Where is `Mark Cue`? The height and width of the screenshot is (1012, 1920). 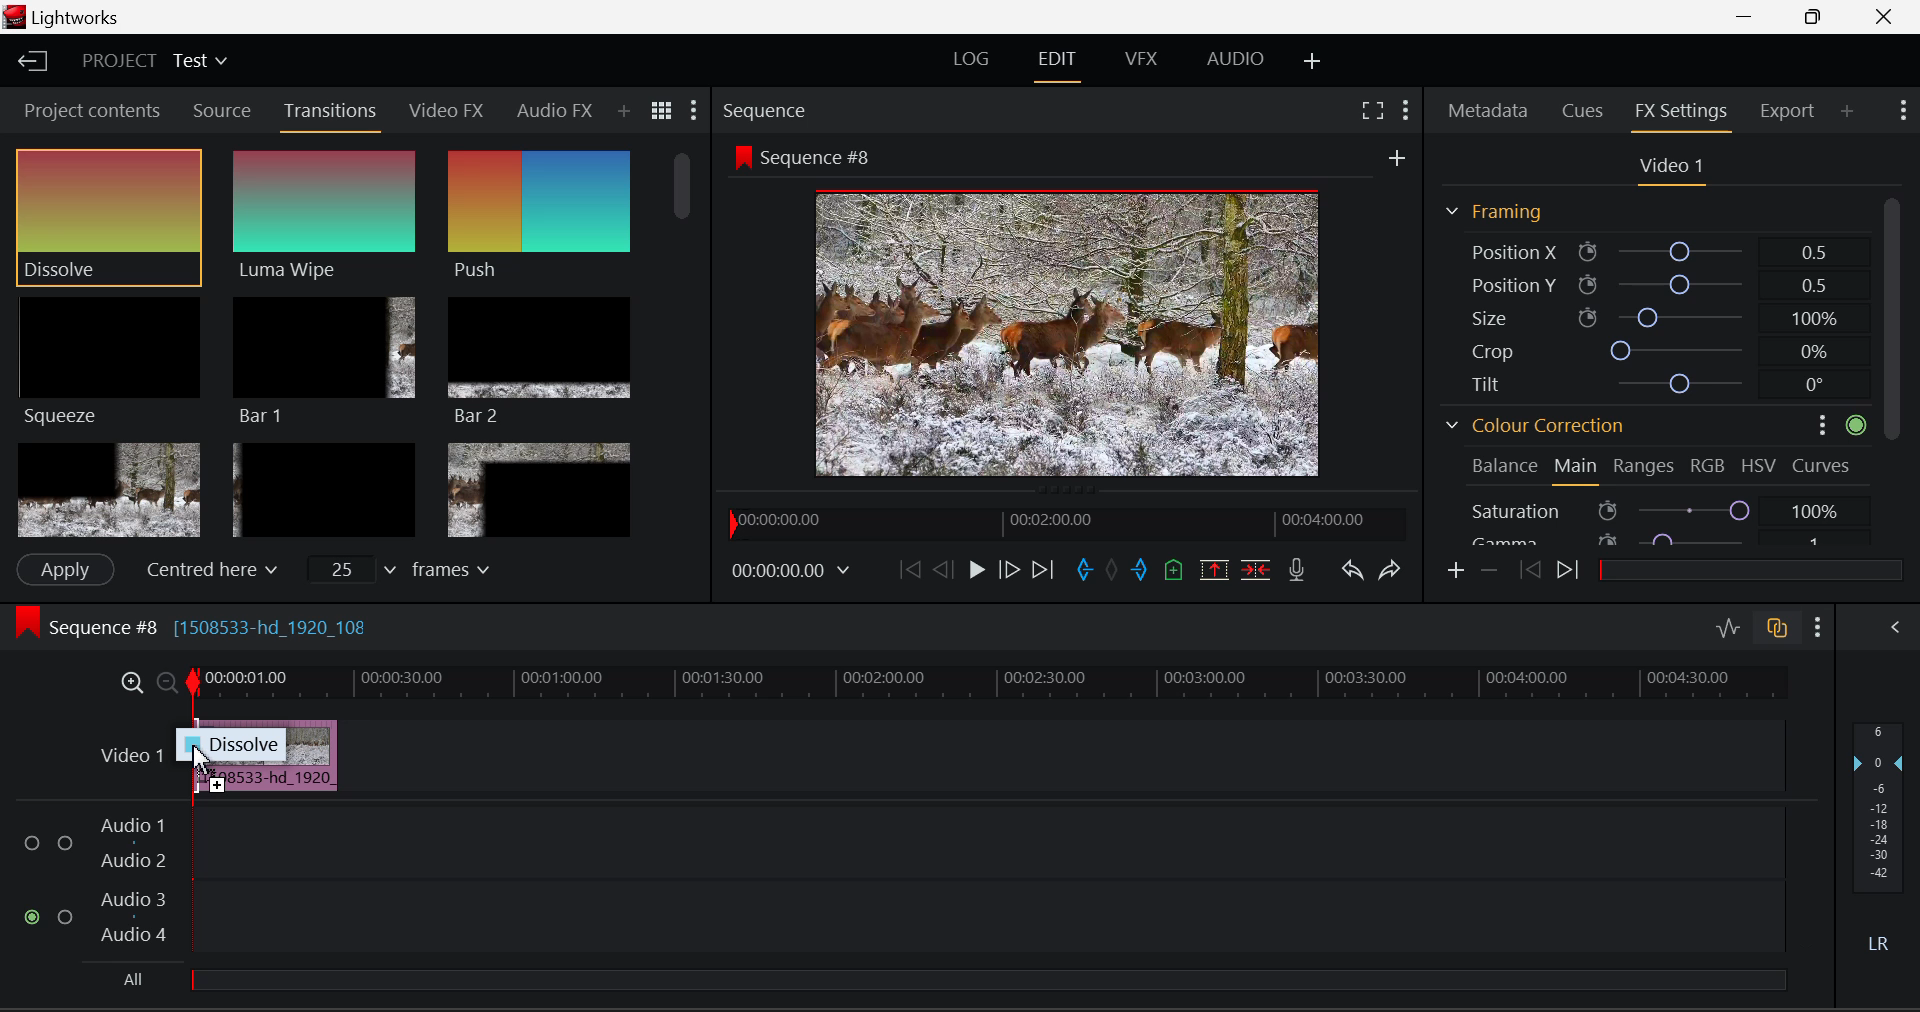 Mark Cue is located at coordinates (1175, 572).